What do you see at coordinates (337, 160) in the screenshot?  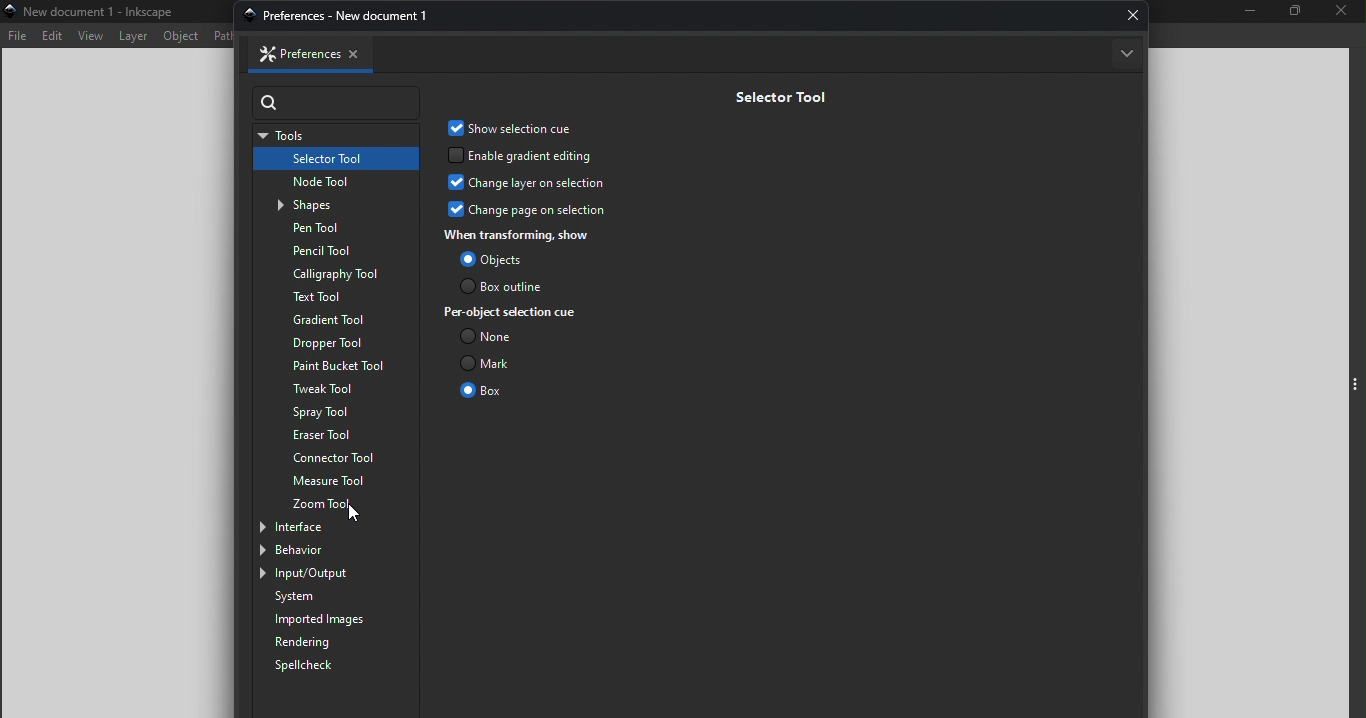 I see `Selector tool` at bounding box center [337, 160].